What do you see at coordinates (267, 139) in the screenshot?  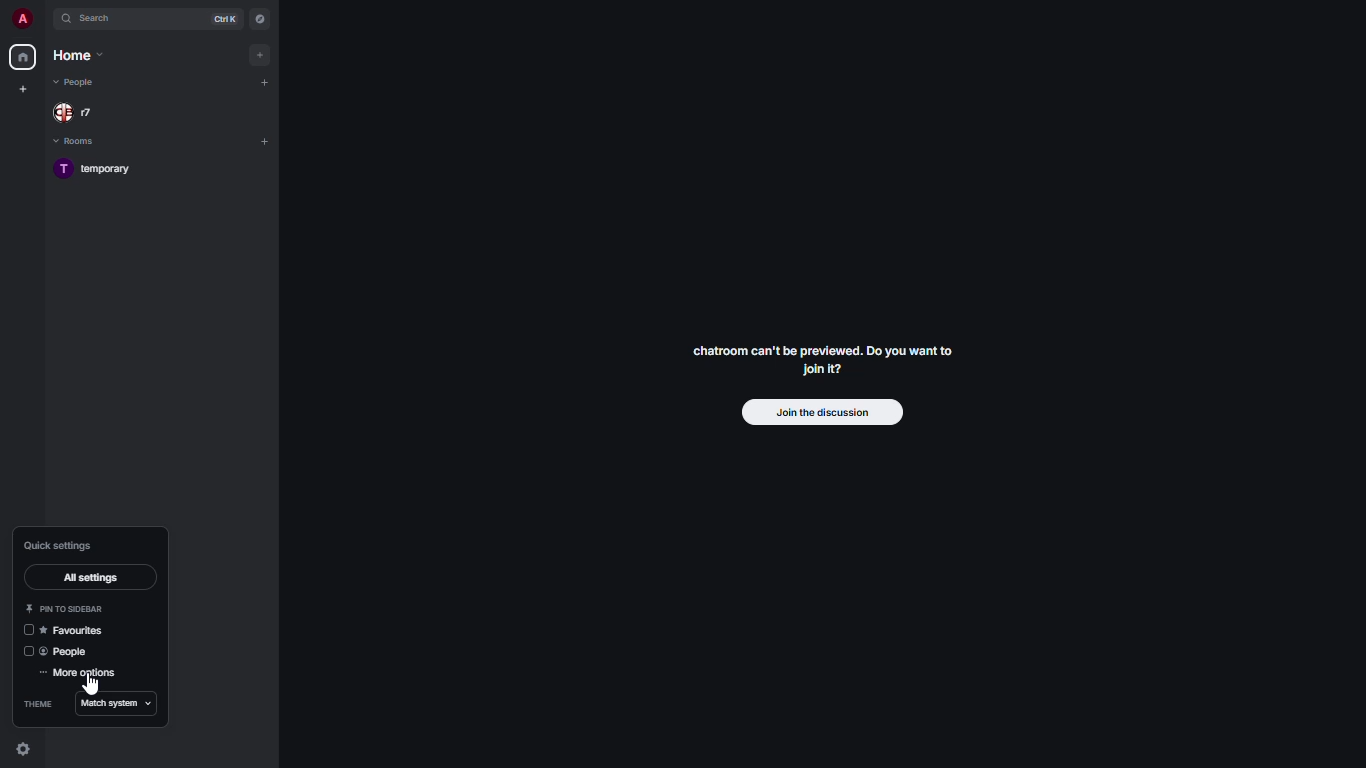 I see `add` at bounding box center [267, 139].